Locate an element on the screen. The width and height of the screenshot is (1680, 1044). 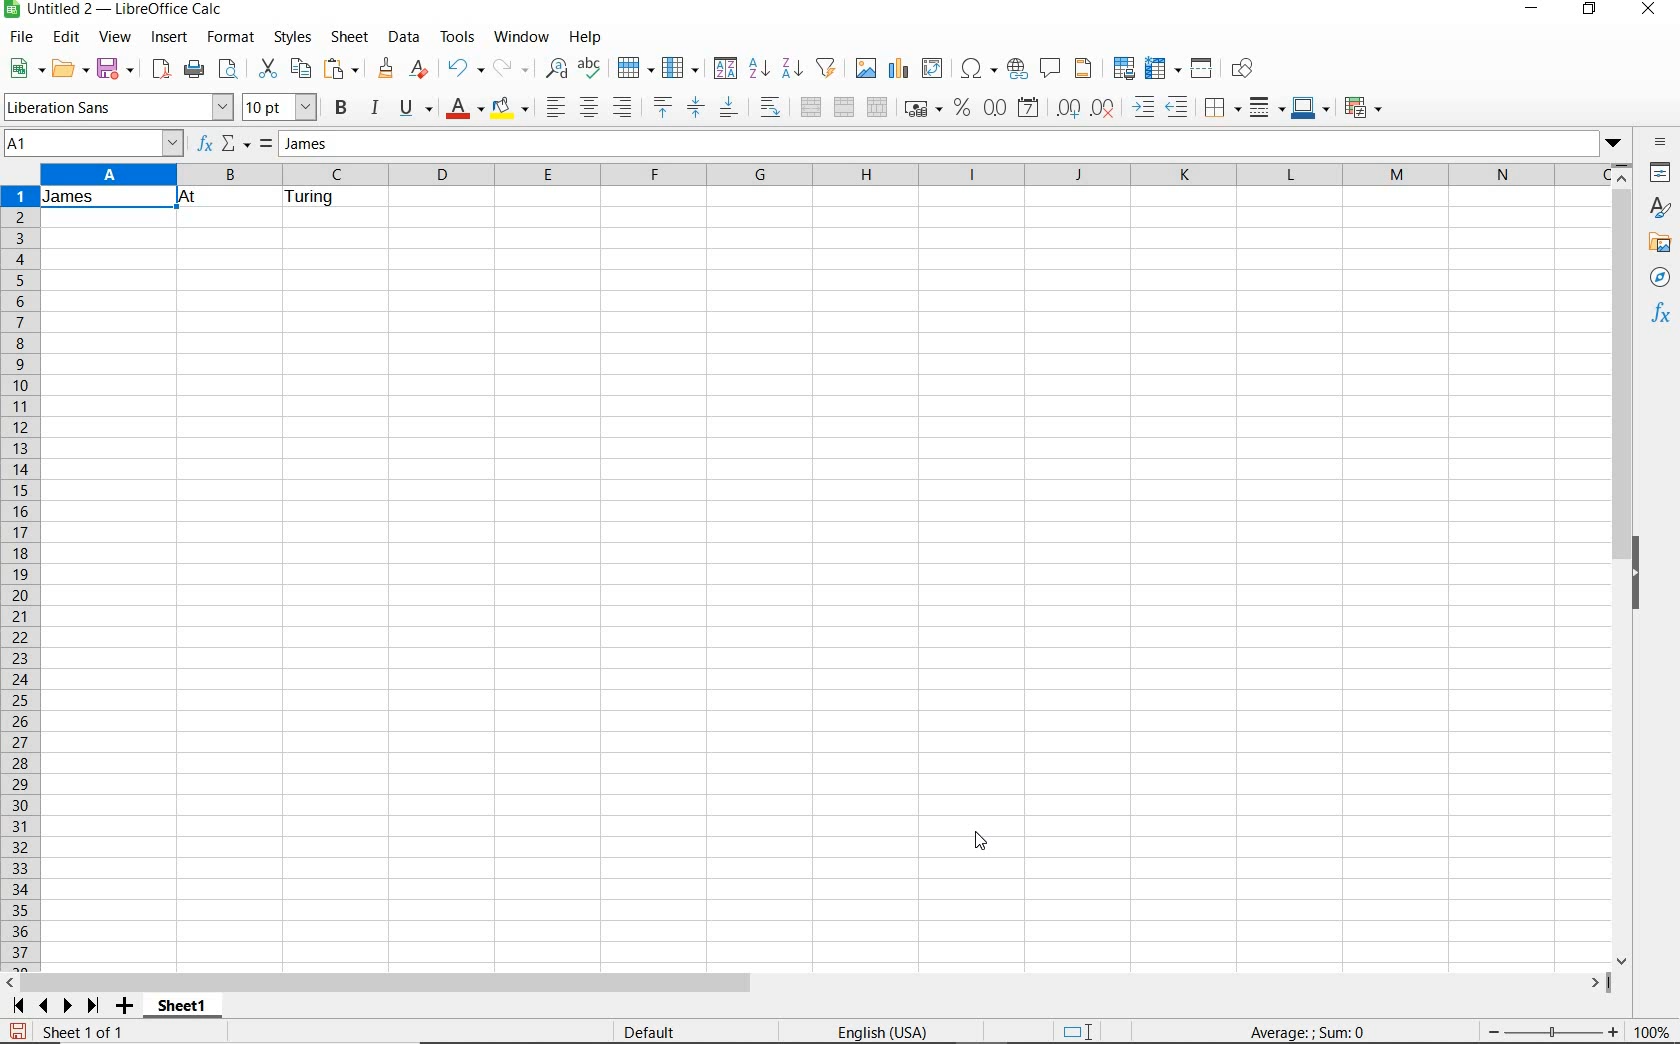
save is located at coordinates (17, 1029).